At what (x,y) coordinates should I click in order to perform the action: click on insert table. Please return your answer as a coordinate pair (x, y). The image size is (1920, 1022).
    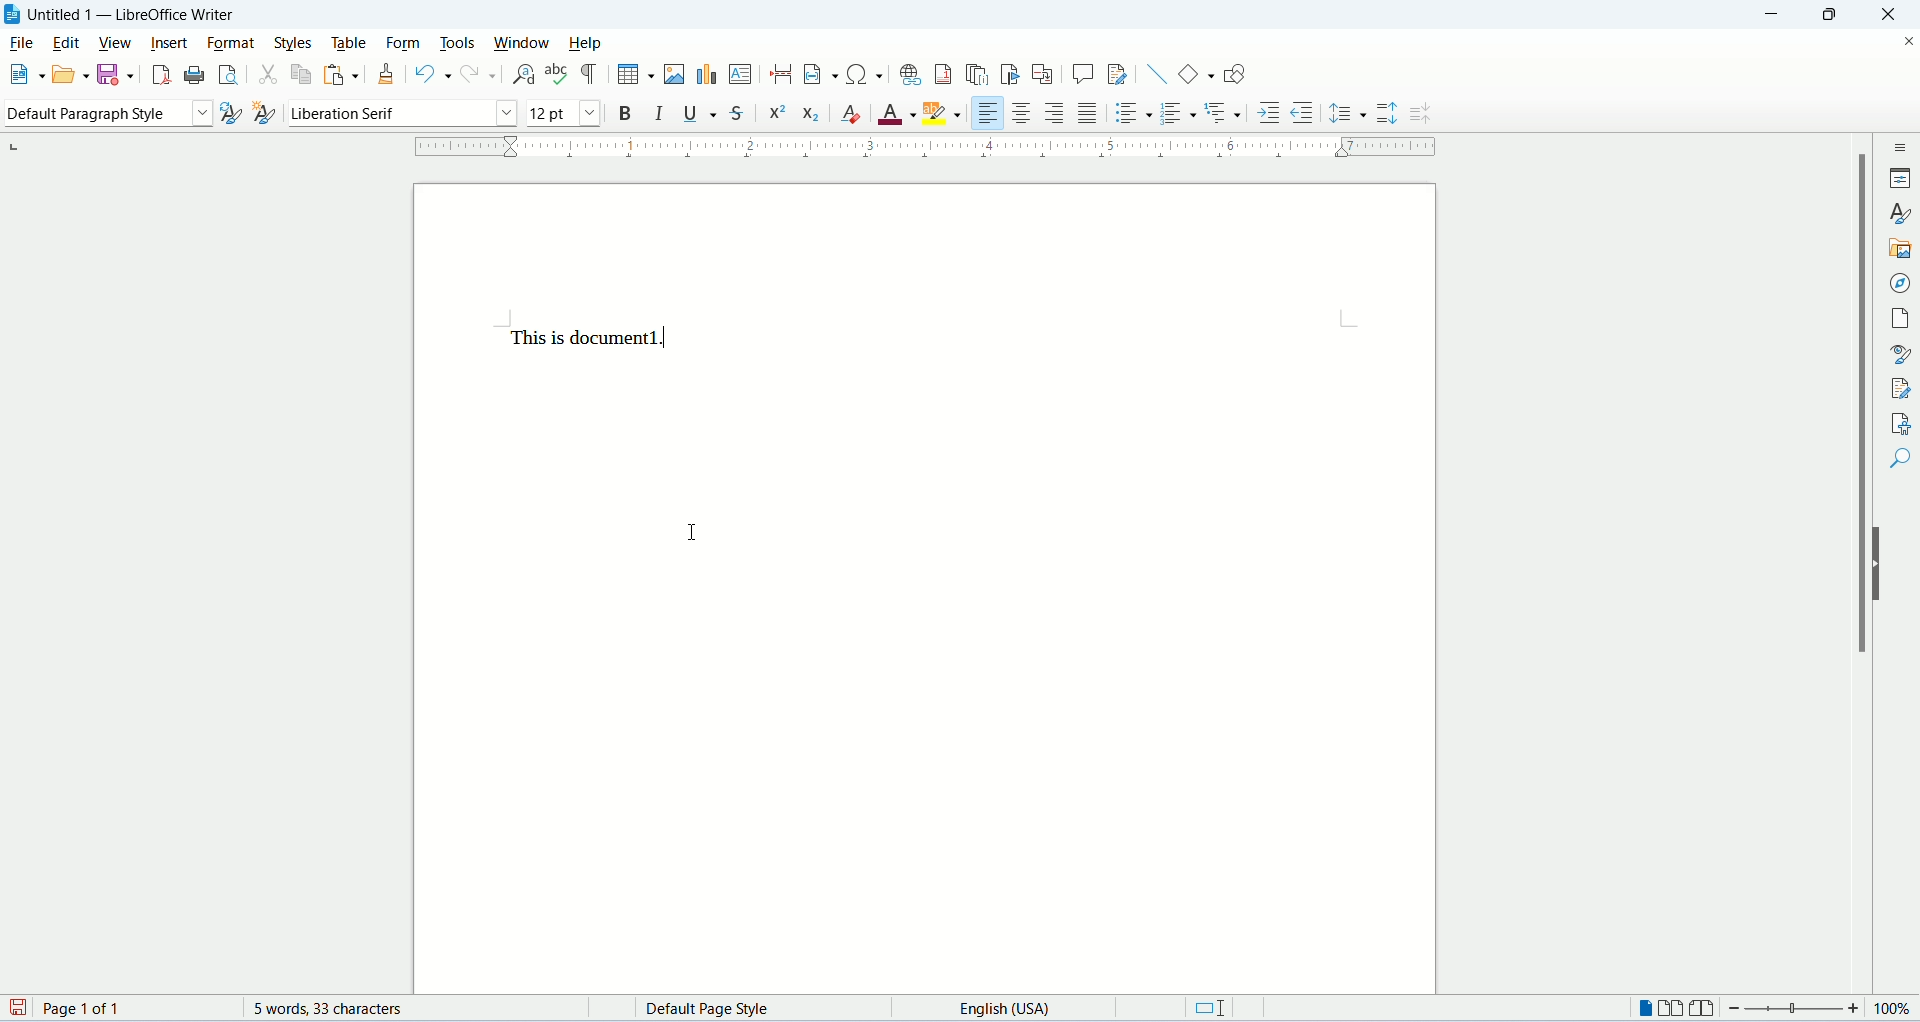
    Looking at the image, I should click on (637, 74).